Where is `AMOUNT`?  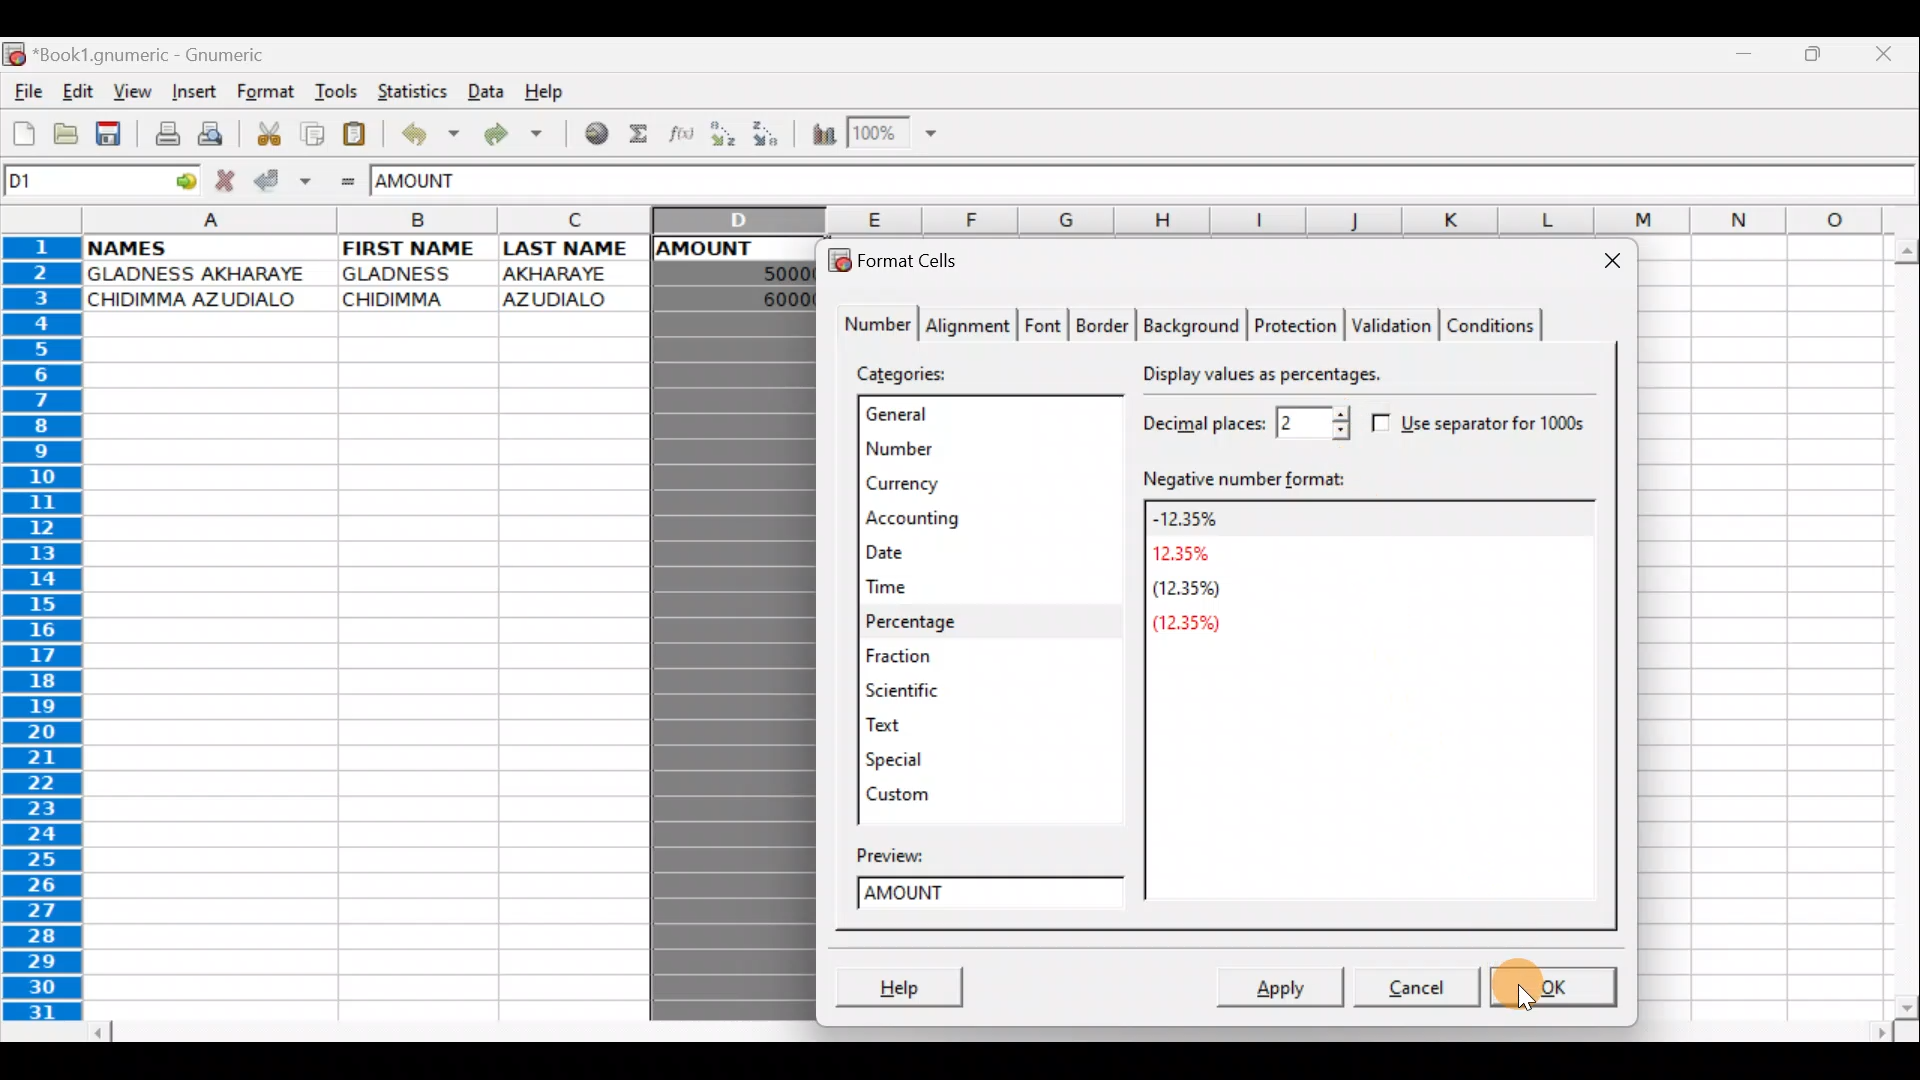 AMOUNT is located at coordinates (438, 183).